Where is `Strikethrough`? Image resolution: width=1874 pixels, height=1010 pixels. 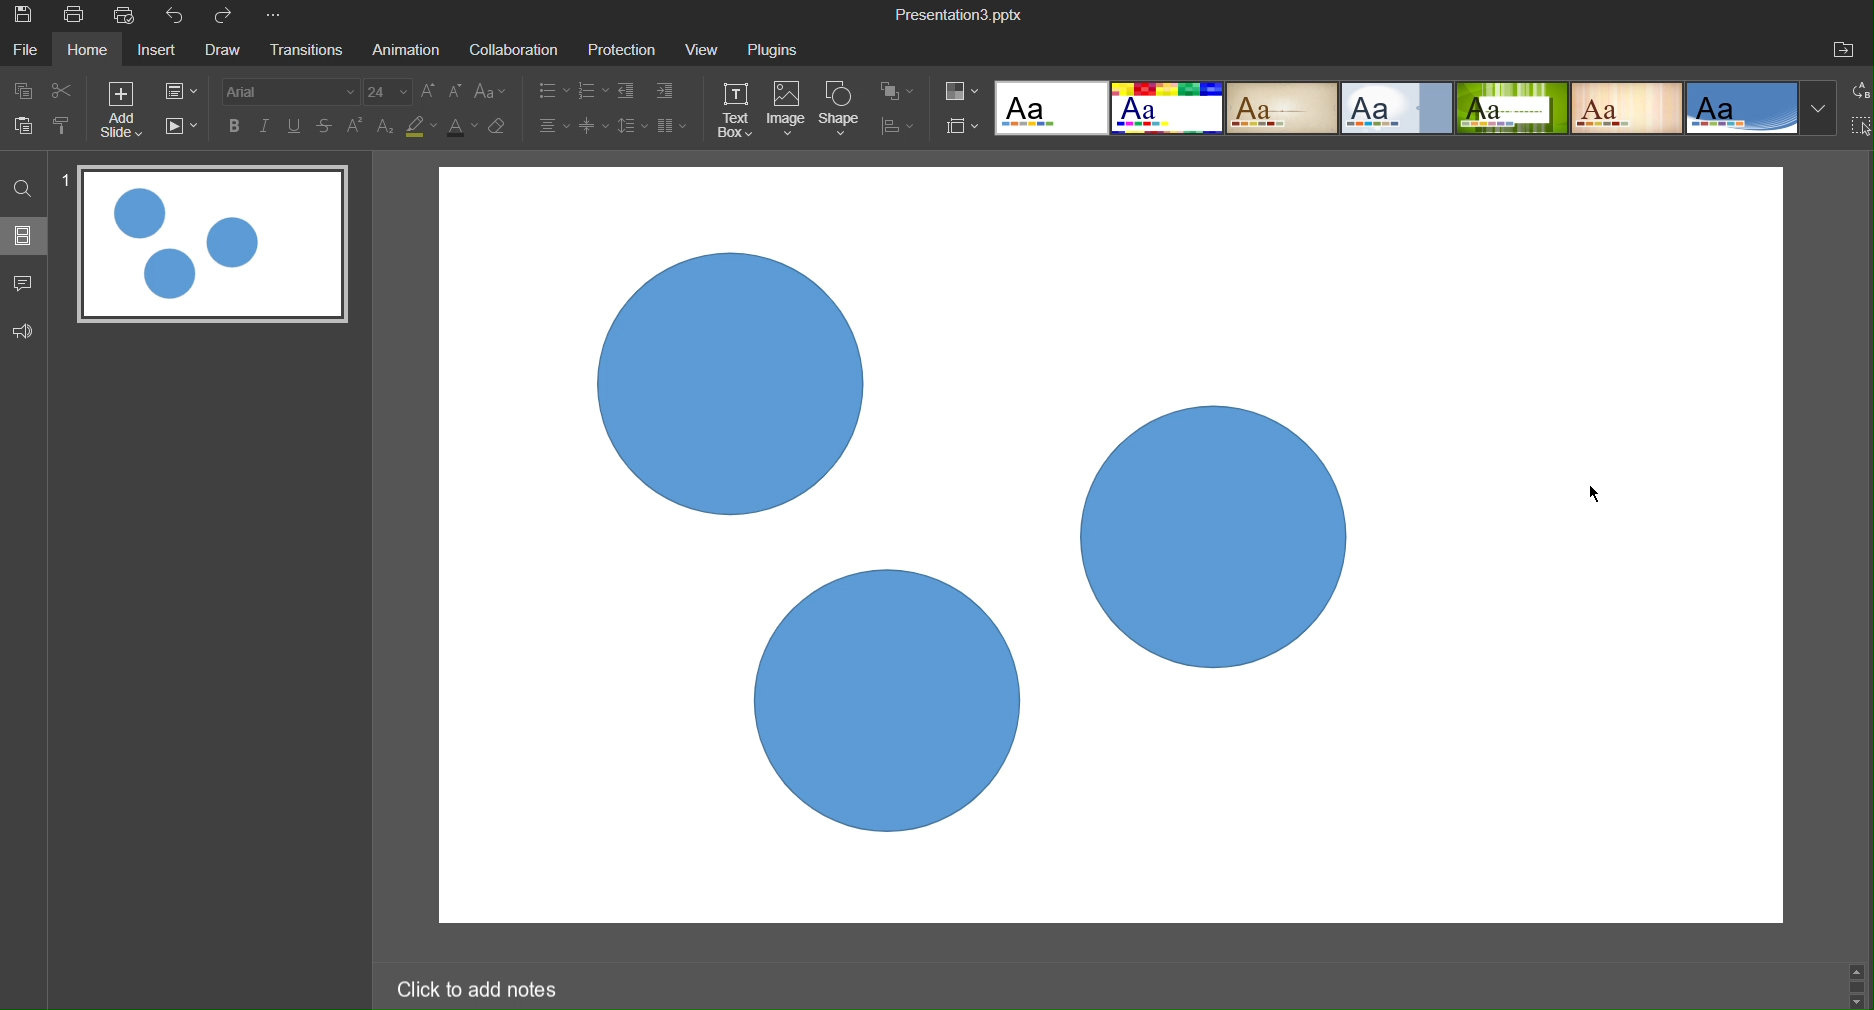
Strikethrough is located at coordinates (328, 126).